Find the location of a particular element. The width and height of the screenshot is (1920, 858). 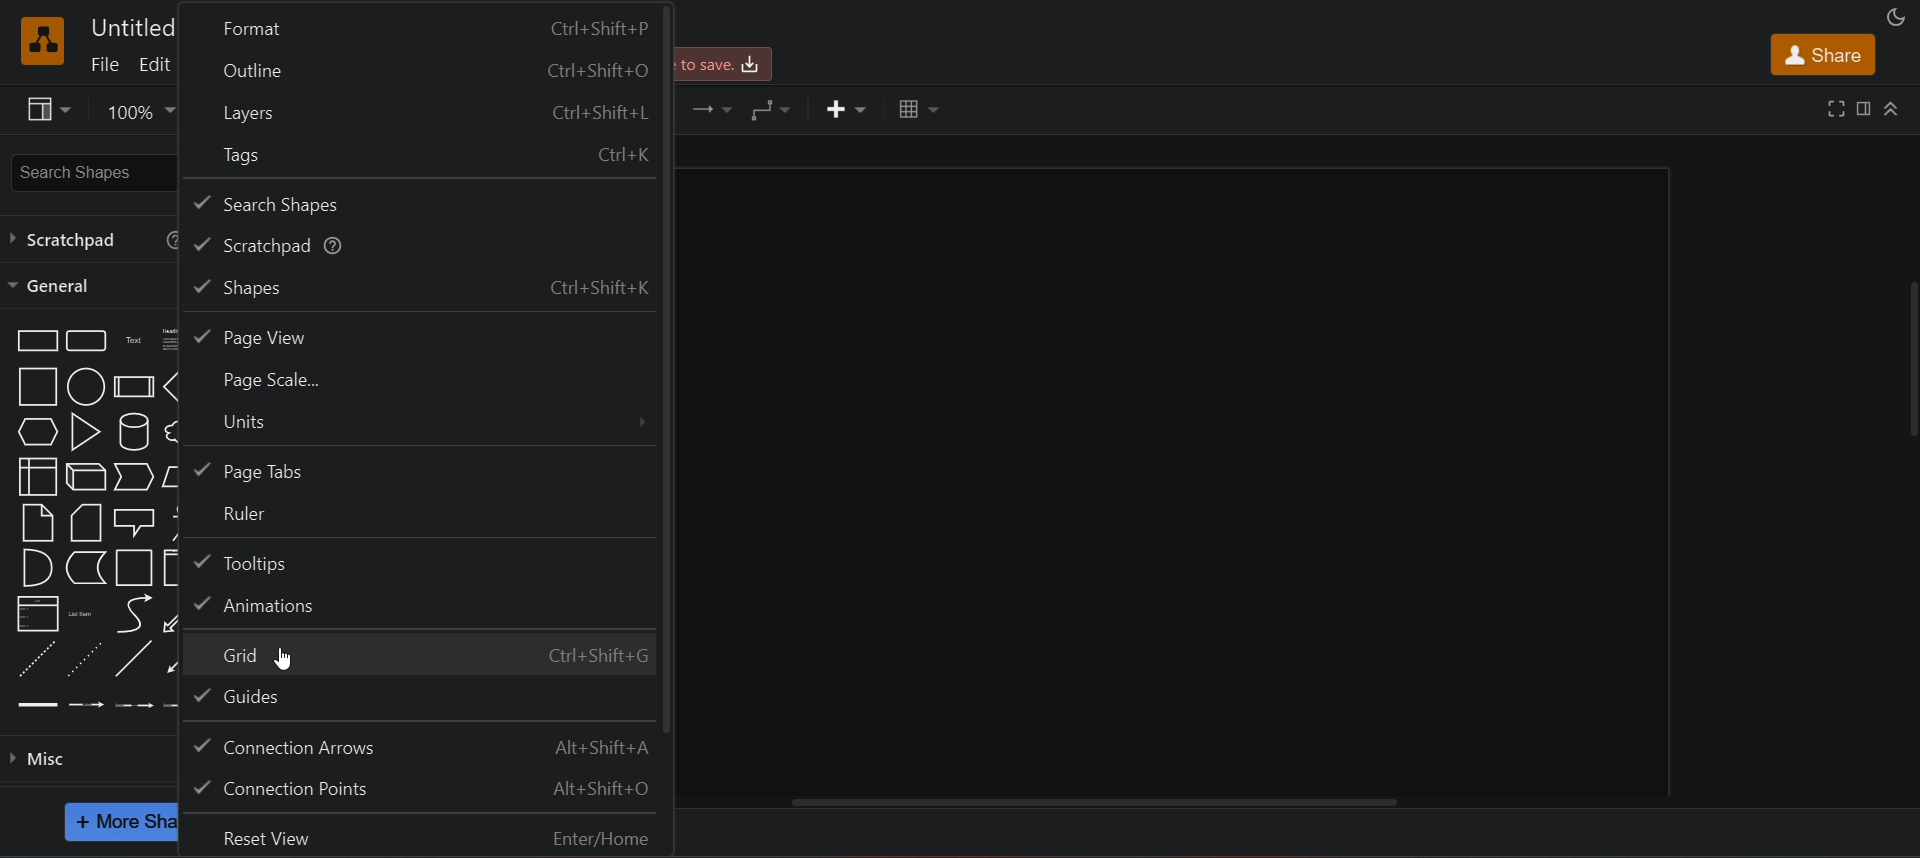

shapes is located at coordinates (426, 291).